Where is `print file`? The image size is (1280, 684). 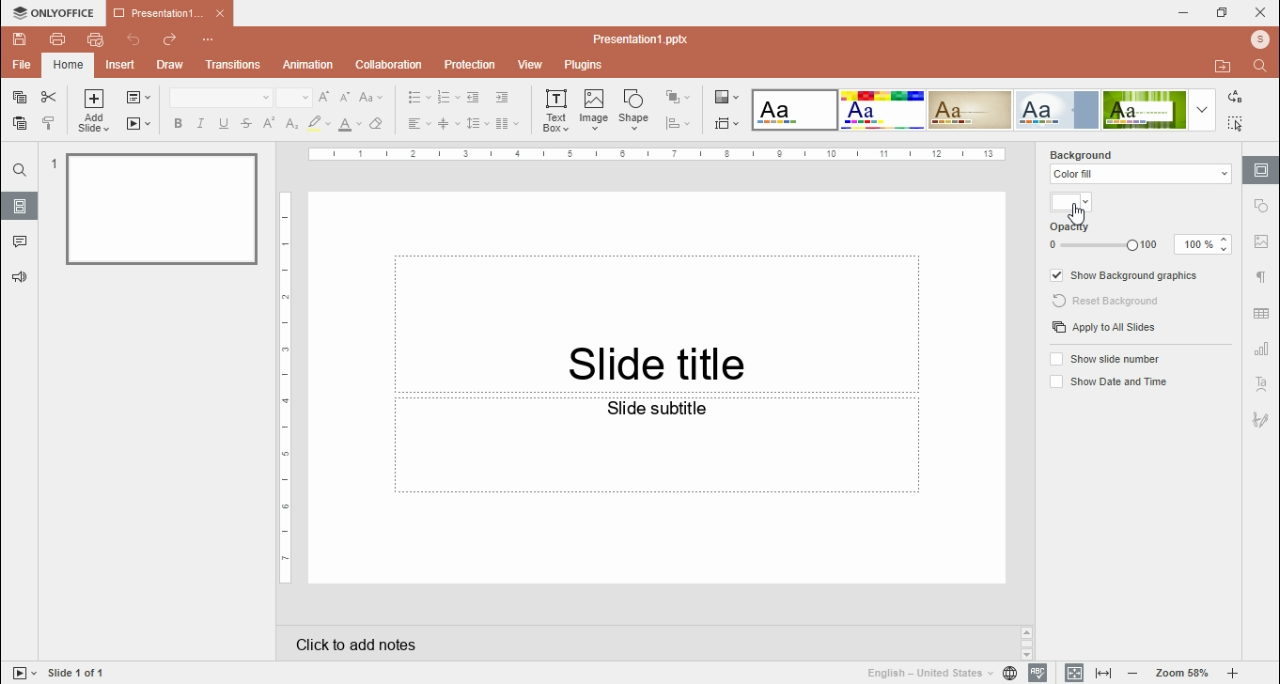 print file is located at coordinates (58, 39).